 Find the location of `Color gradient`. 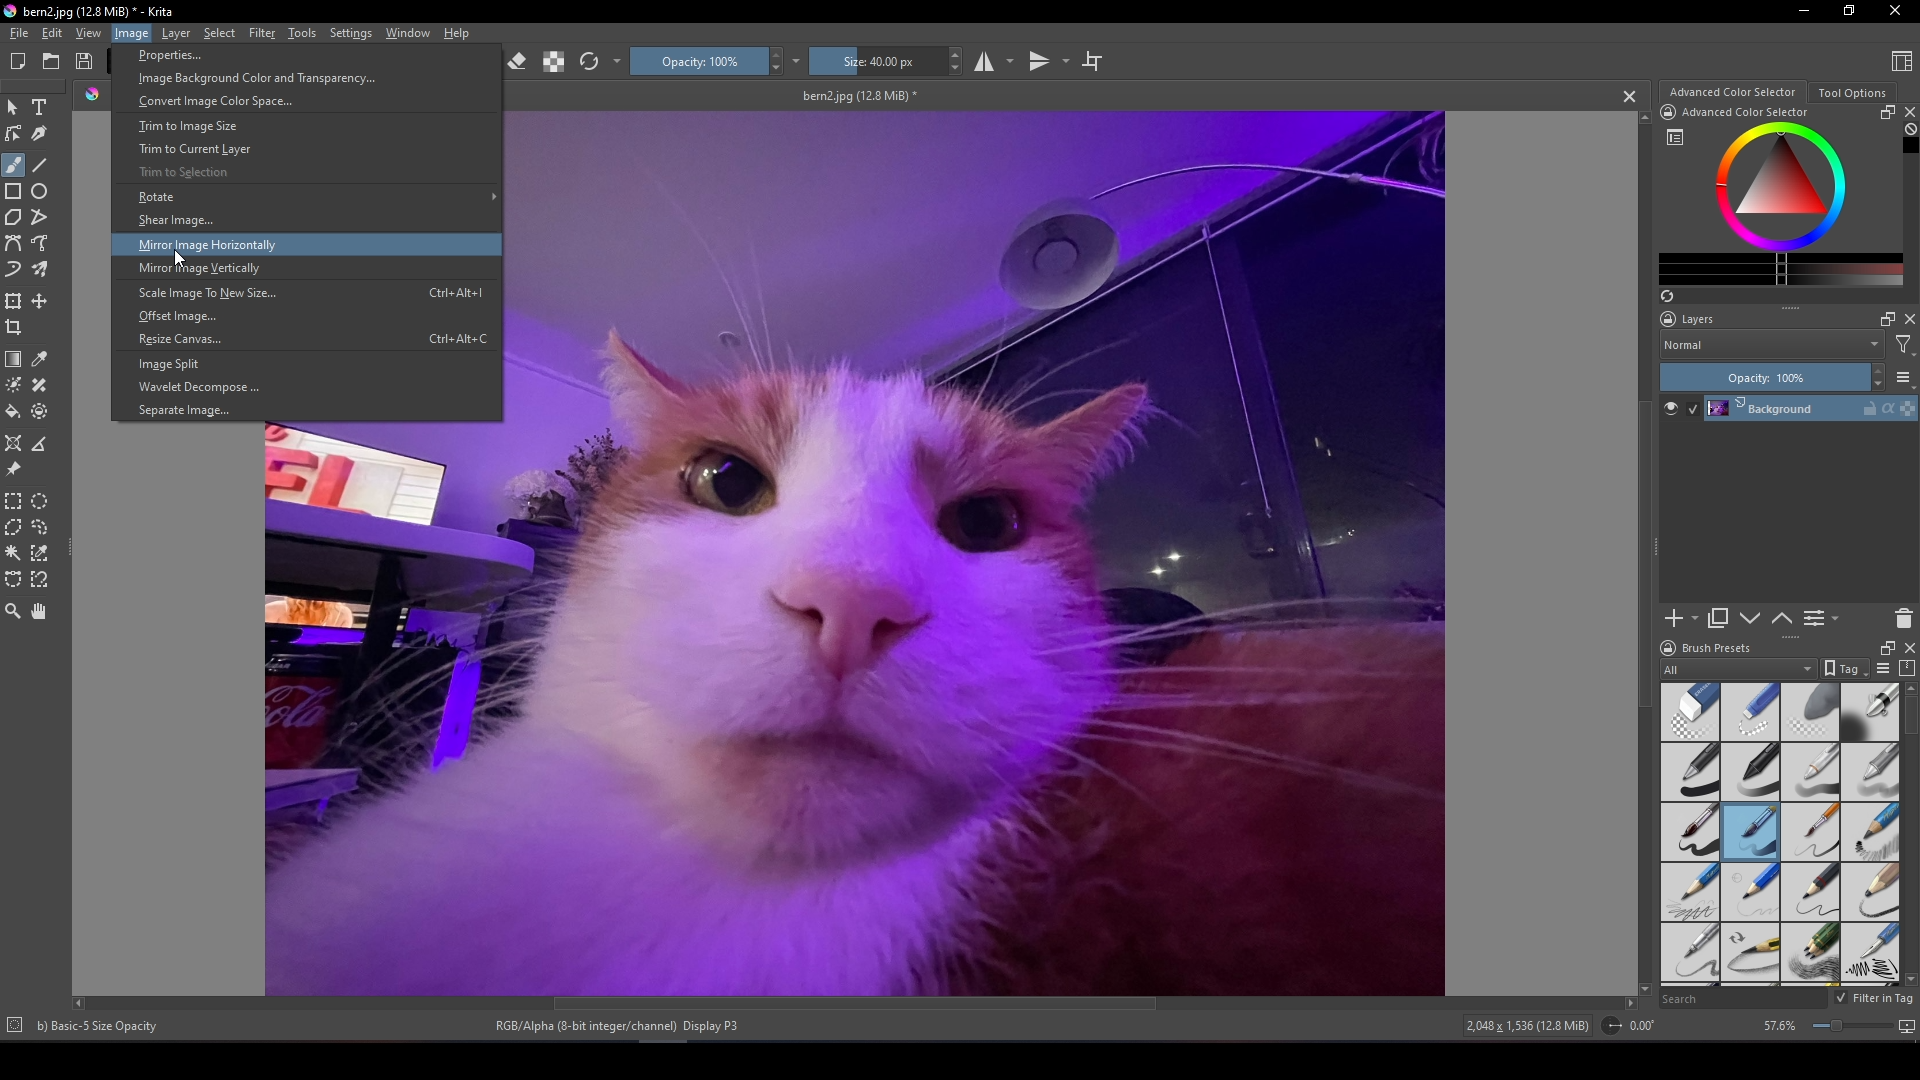

Color gradient is located at coordinates (1783, 268).